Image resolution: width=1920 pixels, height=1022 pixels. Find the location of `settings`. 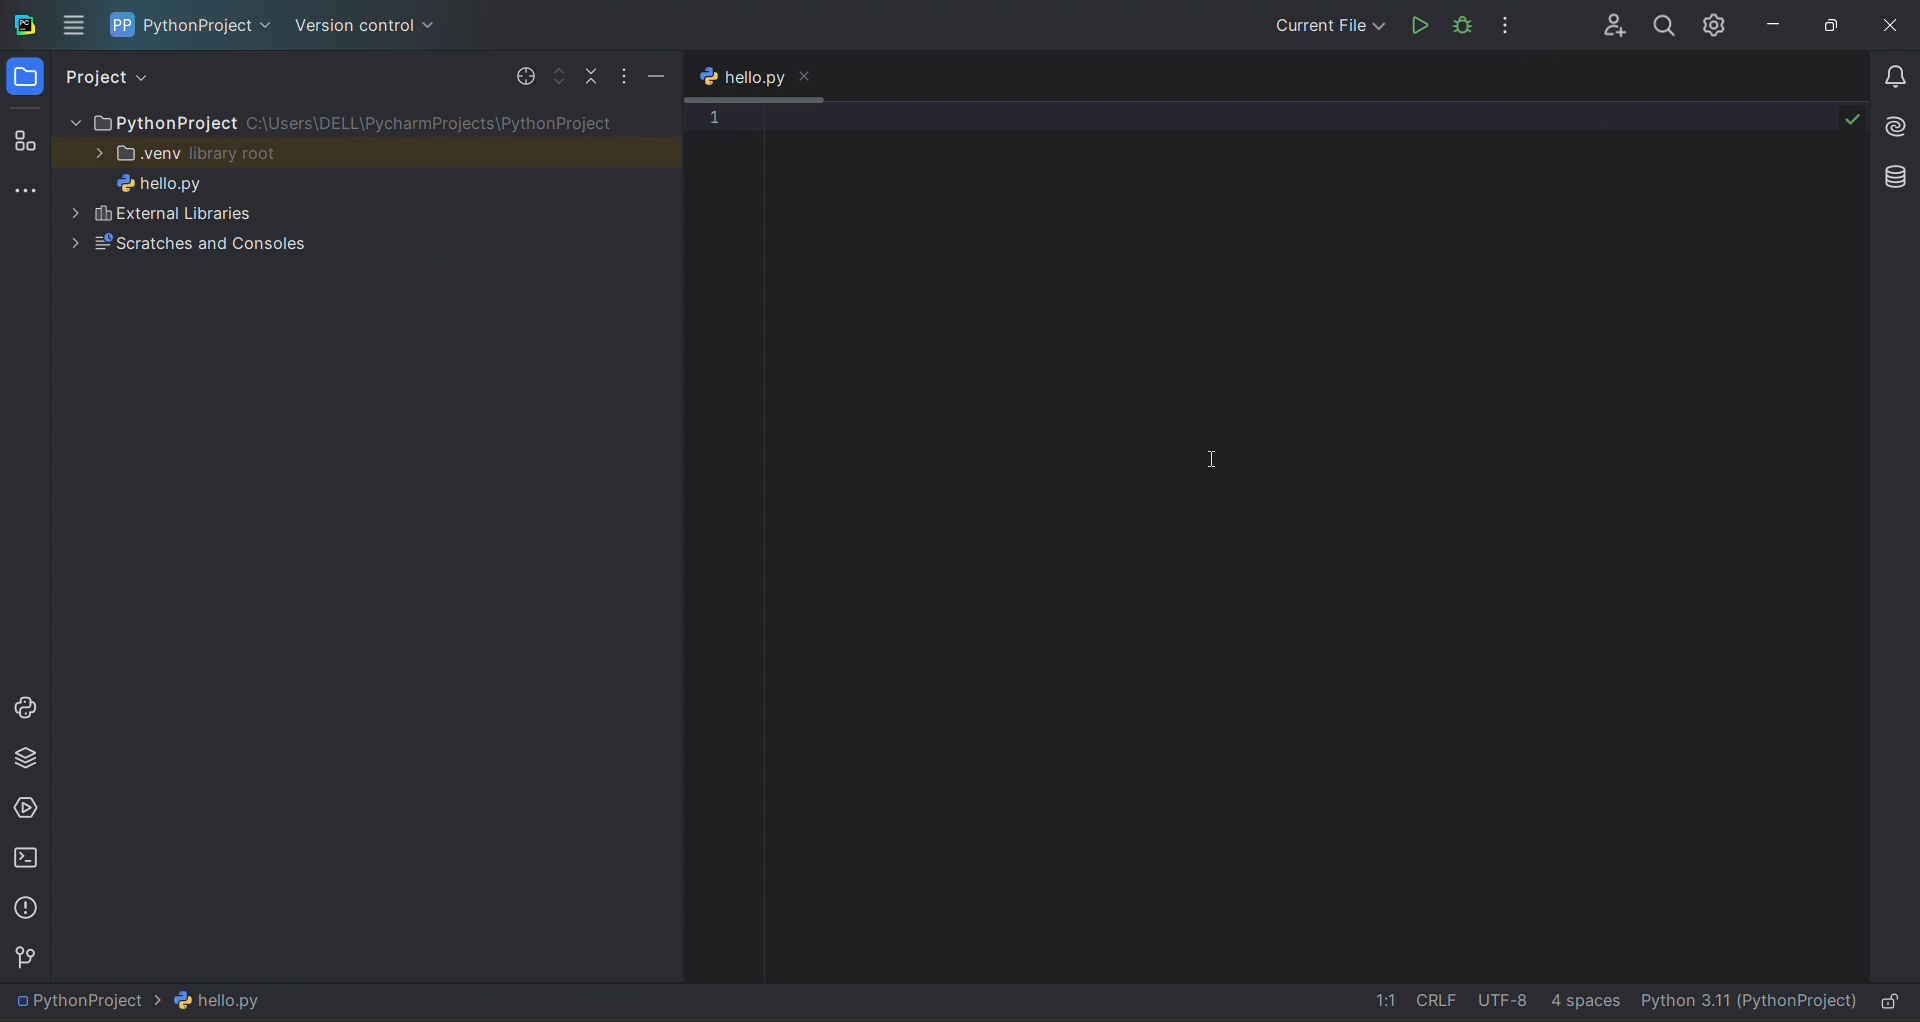

settings is located at coordinates (1718, 25).